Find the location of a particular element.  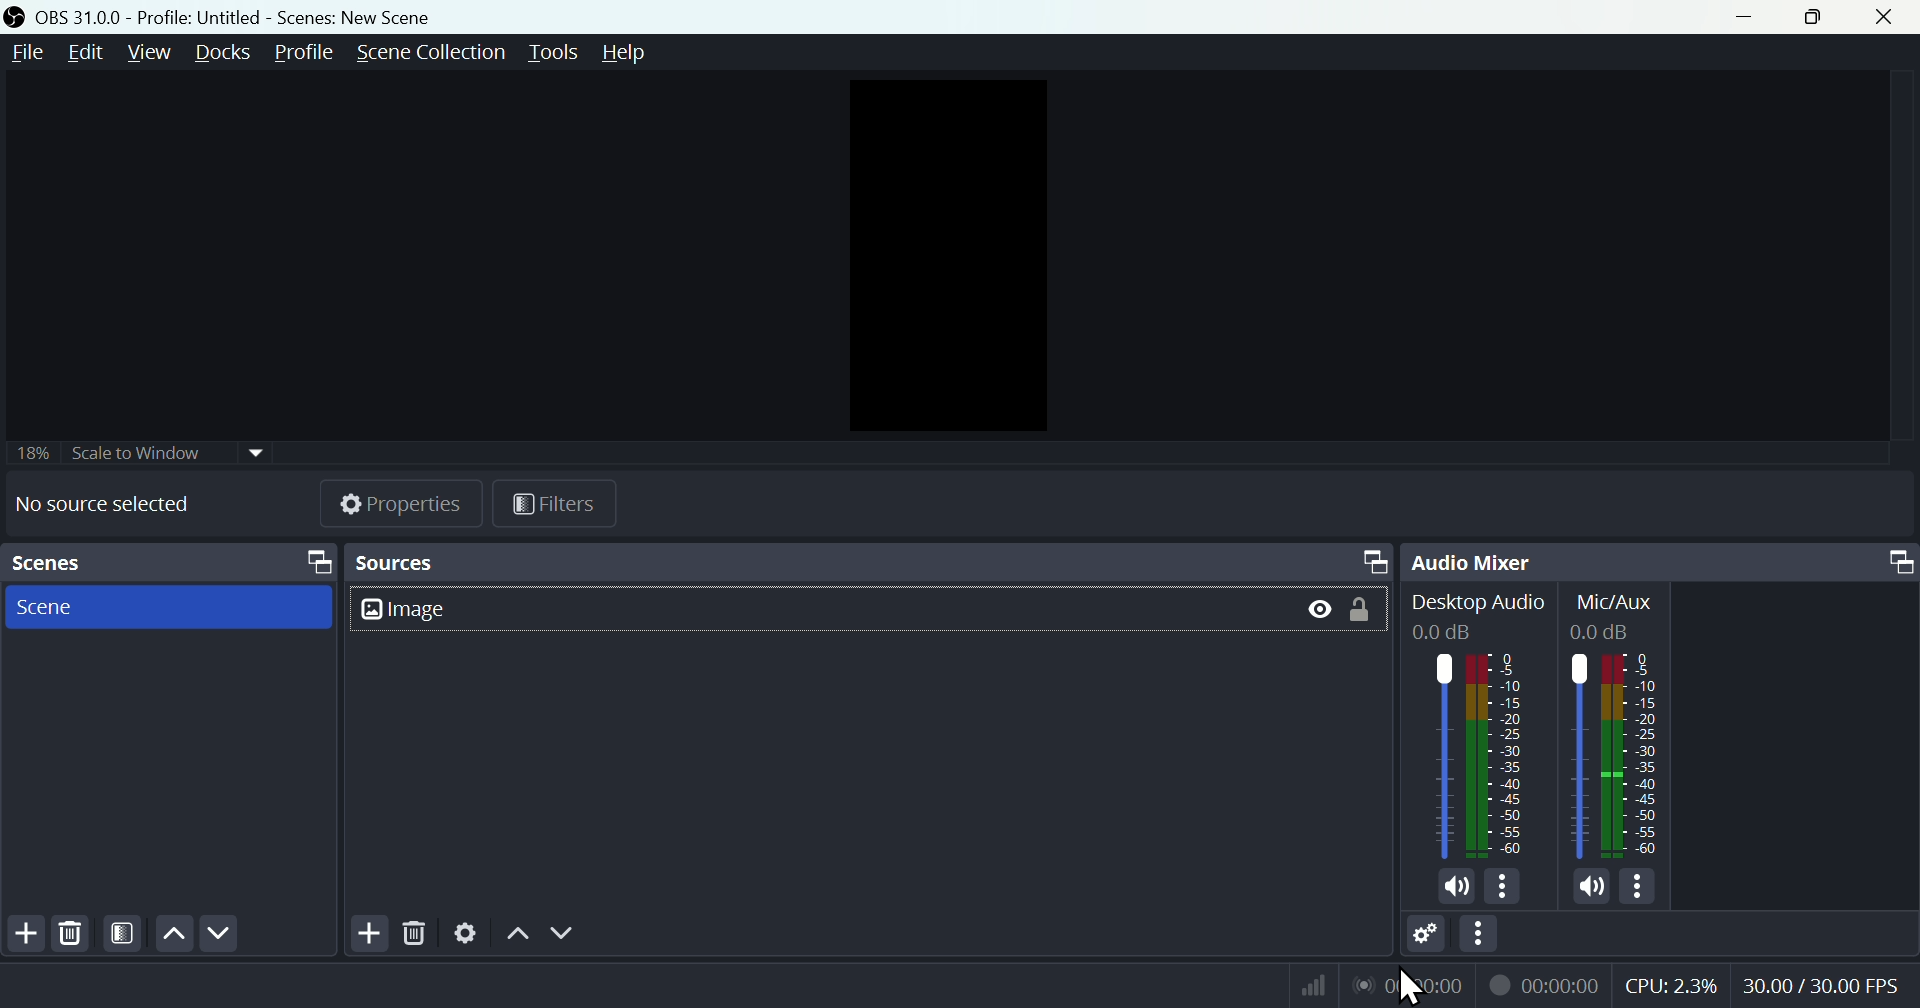

Edit is located at coordinates (85, 56).